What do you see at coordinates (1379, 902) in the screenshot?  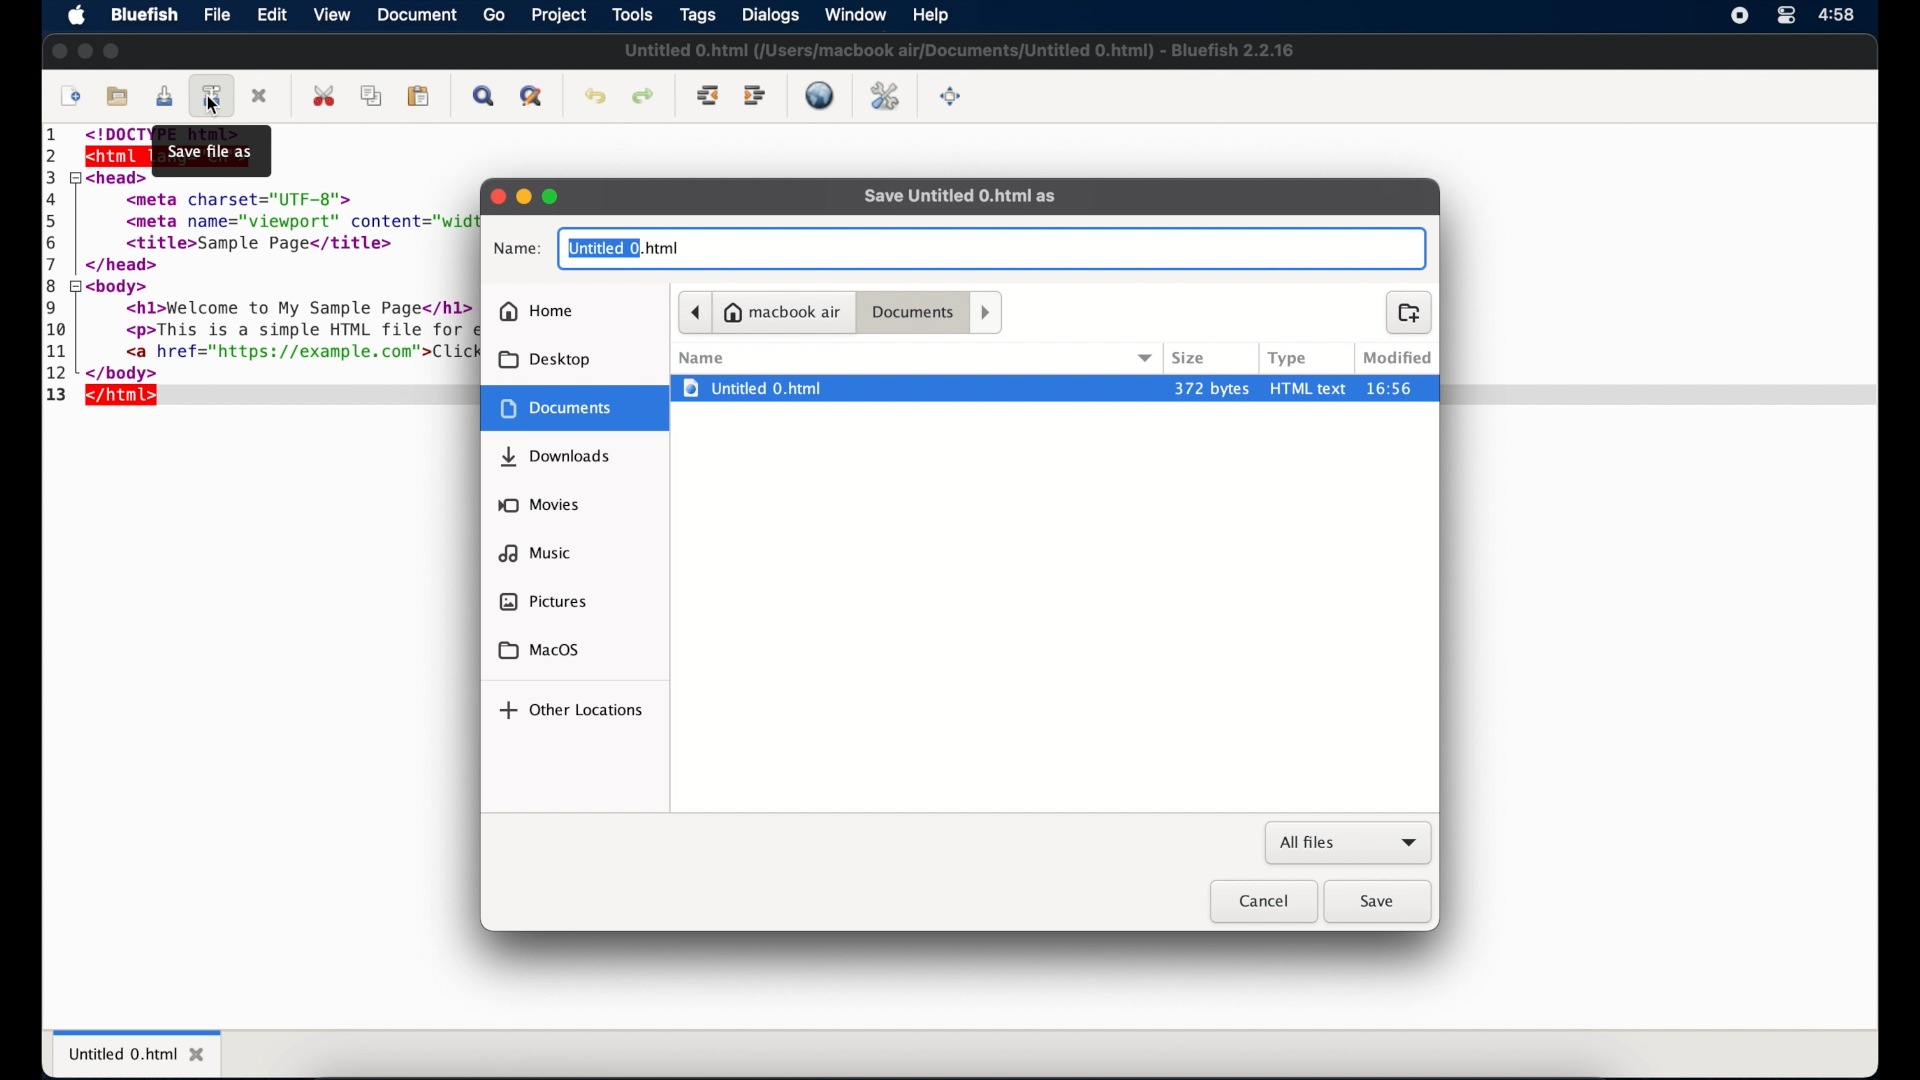 I see `save` at bounding box center [1379, 902].